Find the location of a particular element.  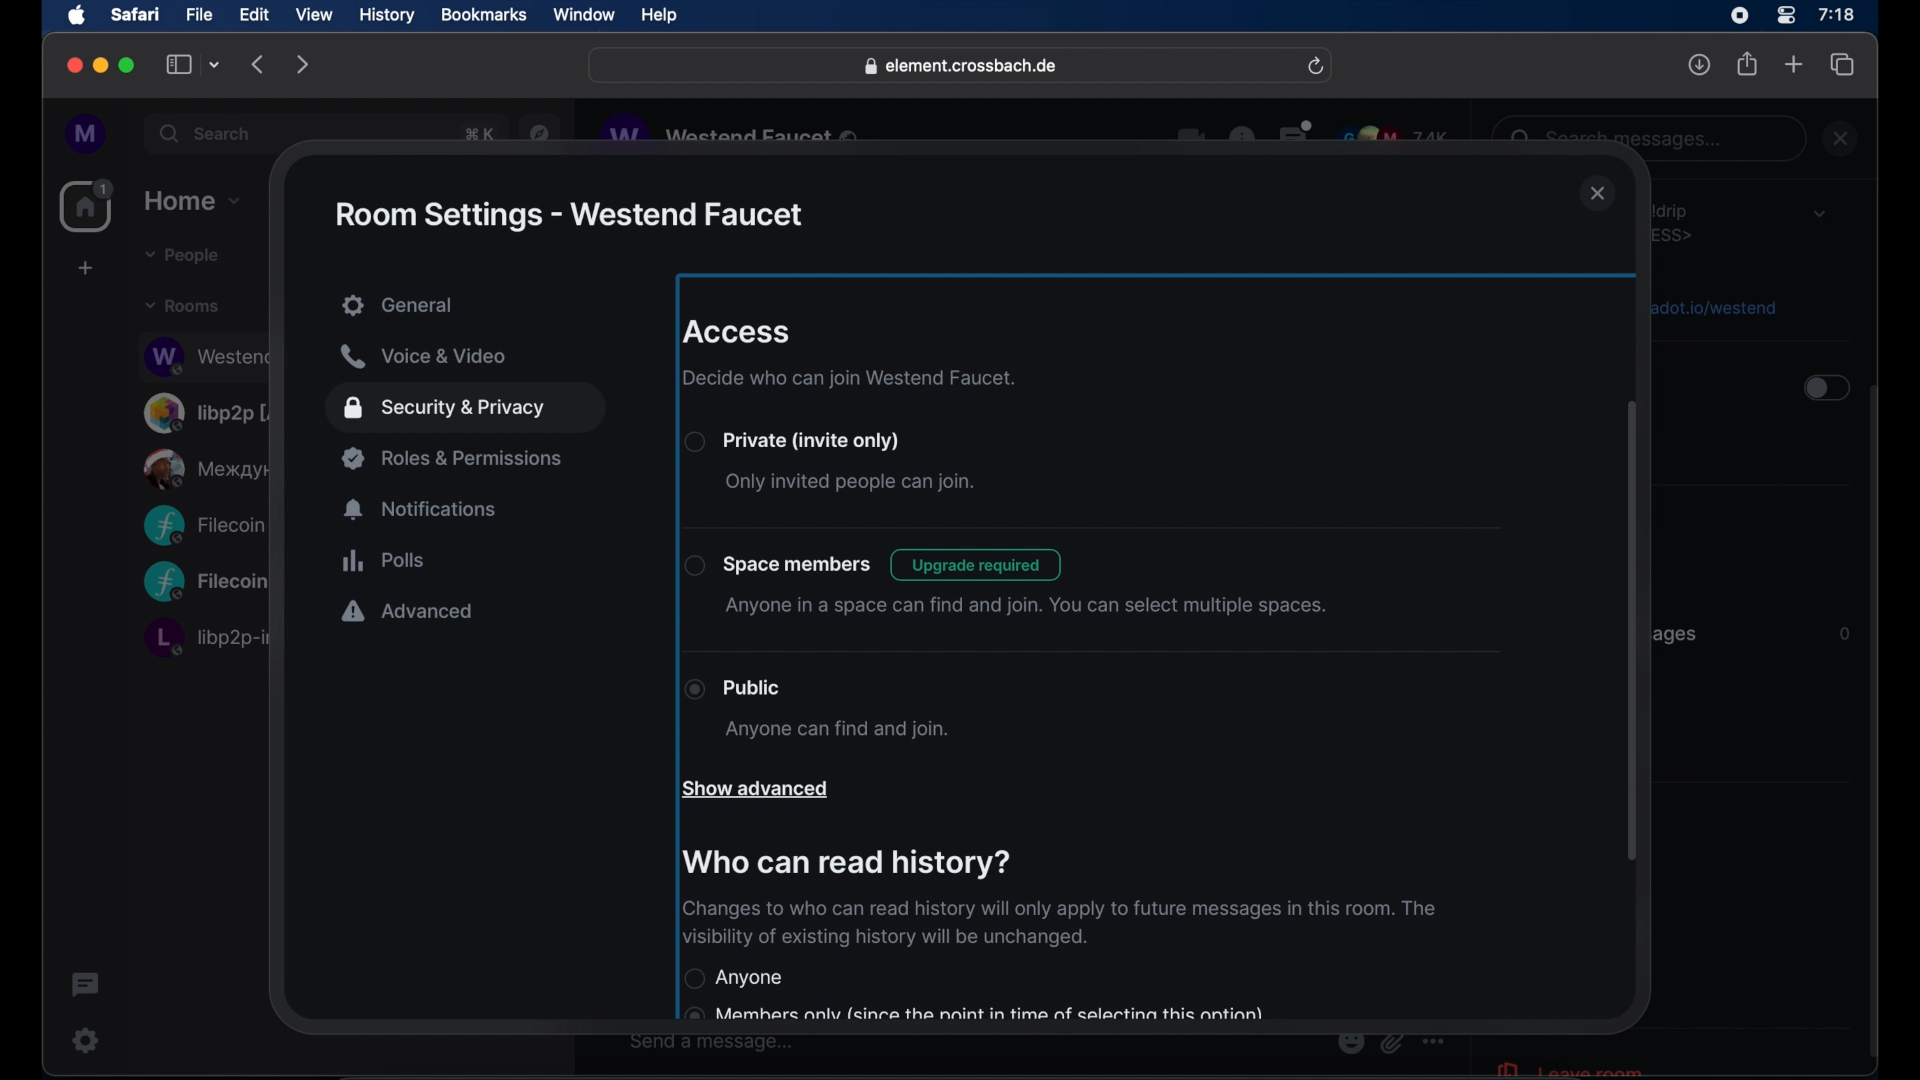

control center is located at coordinates (1784, 16).